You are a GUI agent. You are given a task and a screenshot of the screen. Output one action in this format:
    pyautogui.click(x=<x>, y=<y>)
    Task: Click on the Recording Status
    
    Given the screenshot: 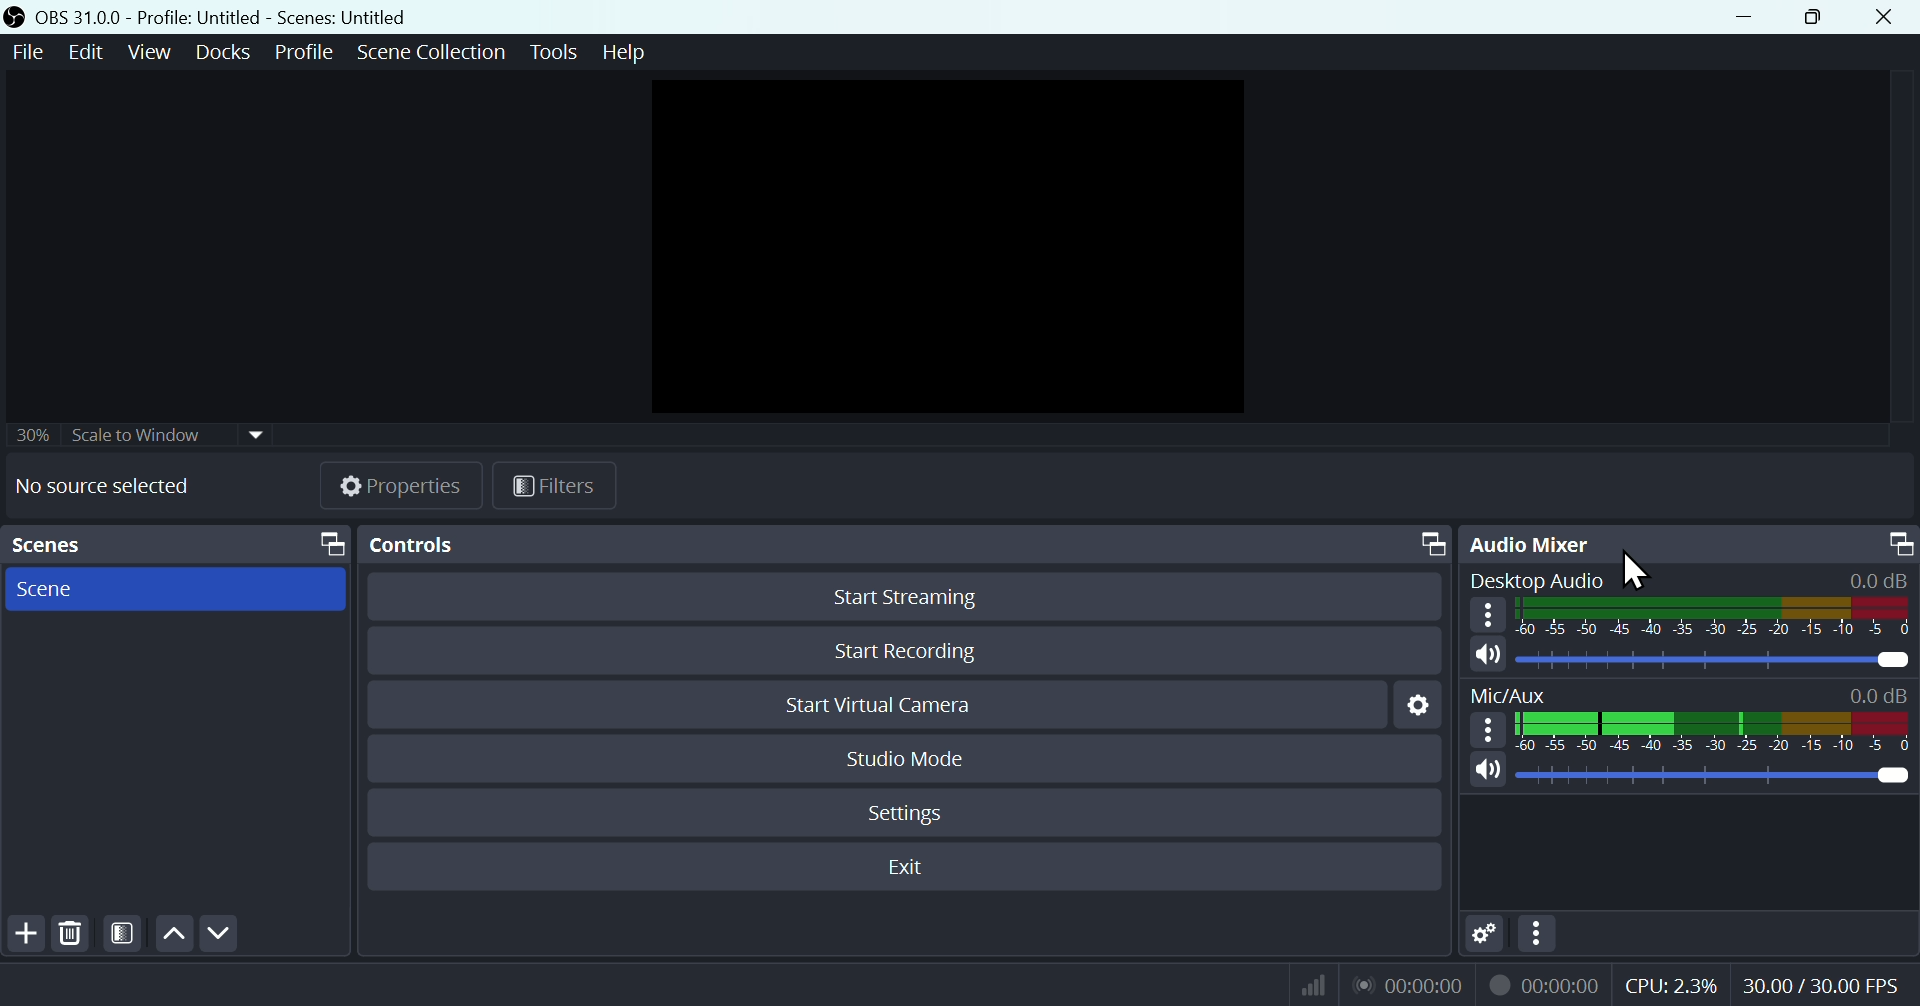 What is the action you would take?
    pyautogui.click(x=1544, y=985)
    